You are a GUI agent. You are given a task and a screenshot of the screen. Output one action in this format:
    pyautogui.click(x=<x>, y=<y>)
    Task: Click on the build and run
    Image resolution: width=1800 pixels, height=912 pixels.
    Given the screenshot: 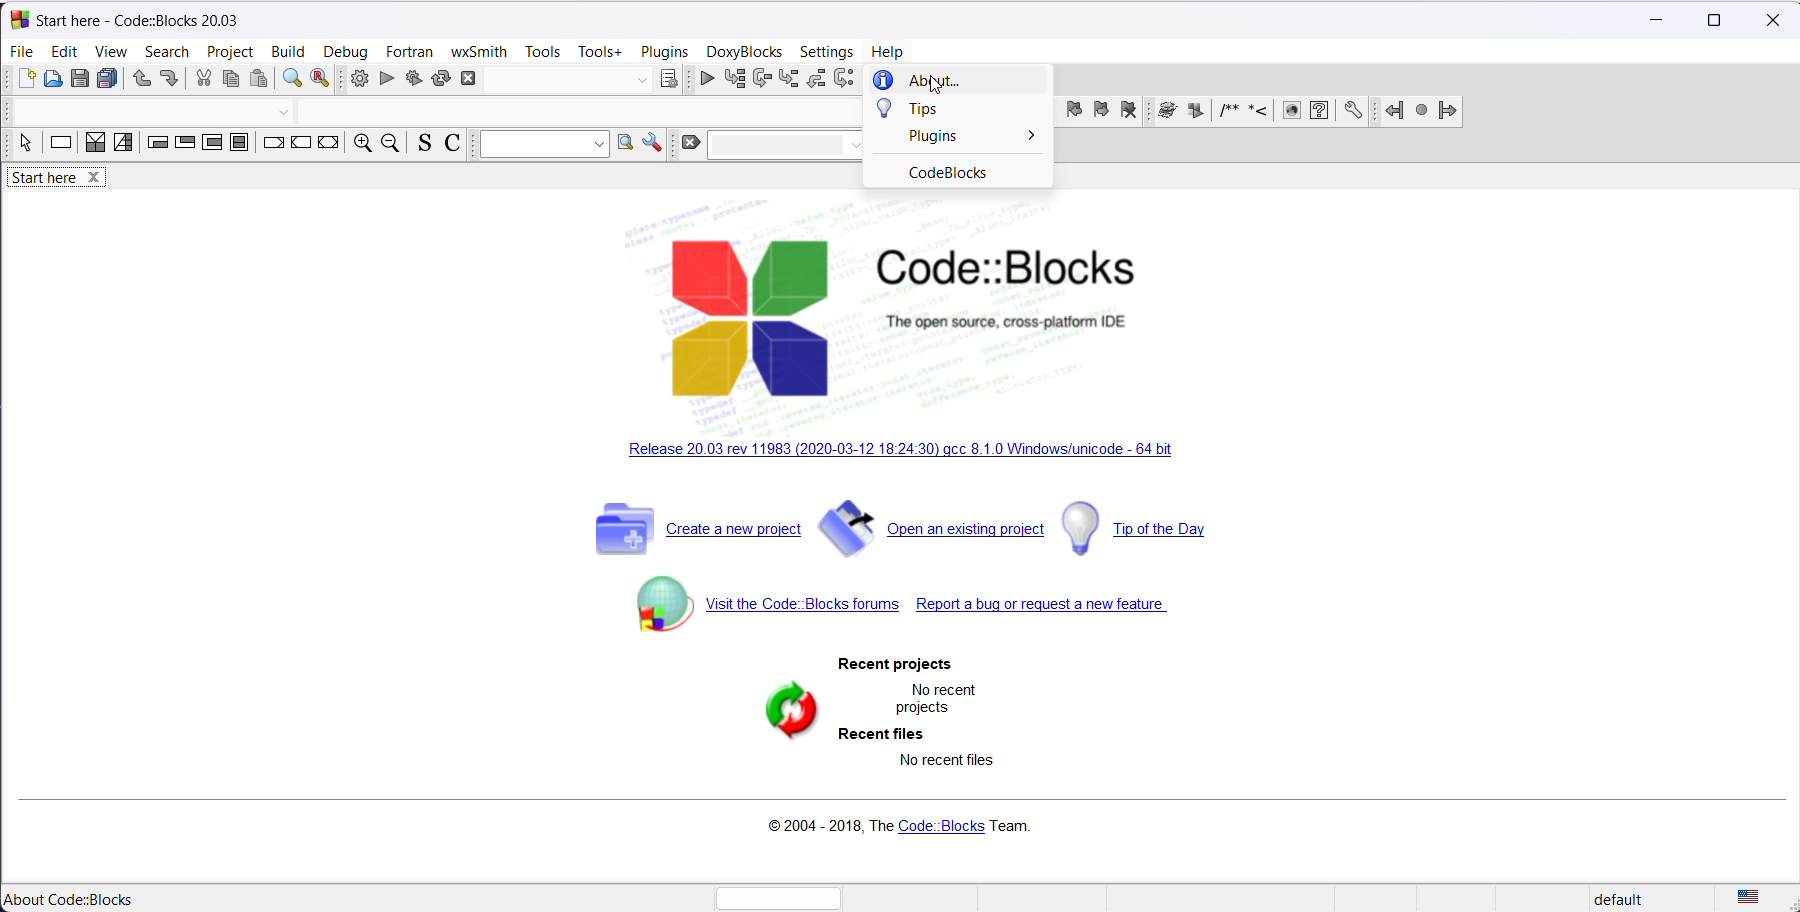 What is the action you would take?
    pyautogui.click(x=413, y=81)
    